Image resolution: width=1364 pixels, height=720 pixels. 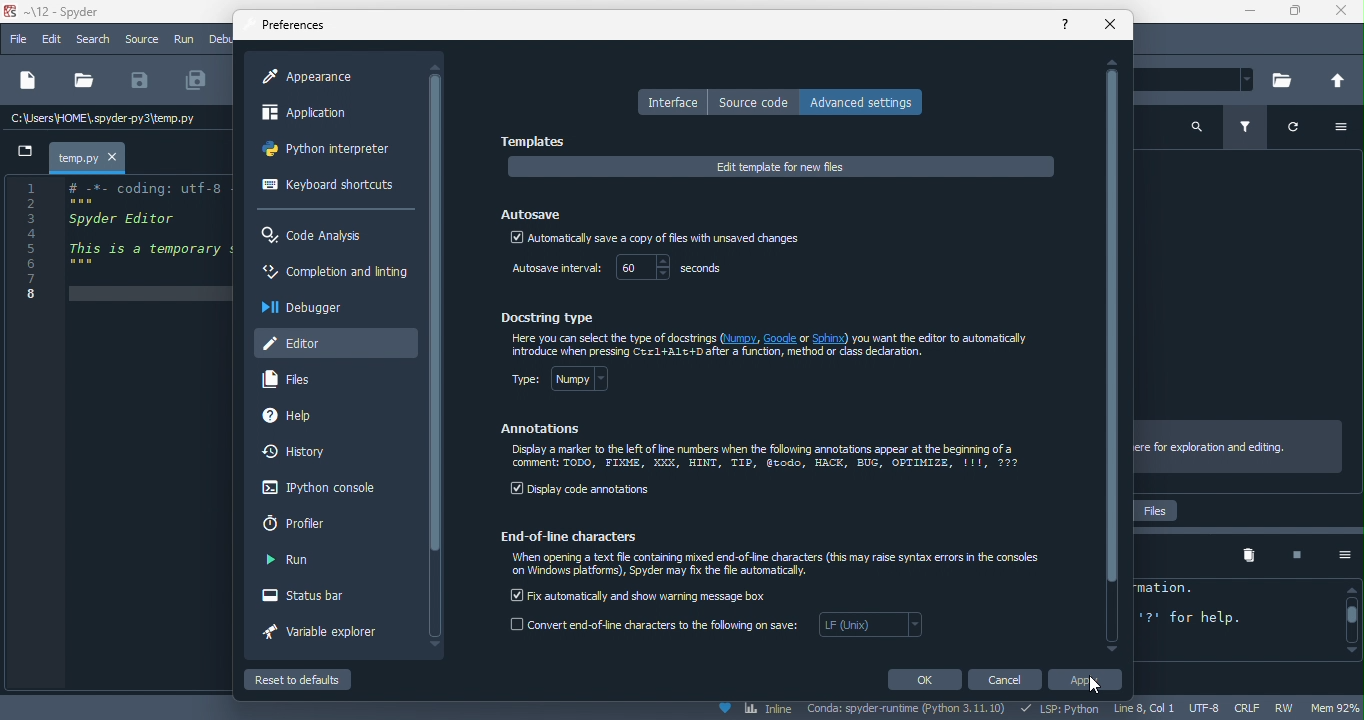 I want to click on c\users\homespyder, so click(x=104, y=120).